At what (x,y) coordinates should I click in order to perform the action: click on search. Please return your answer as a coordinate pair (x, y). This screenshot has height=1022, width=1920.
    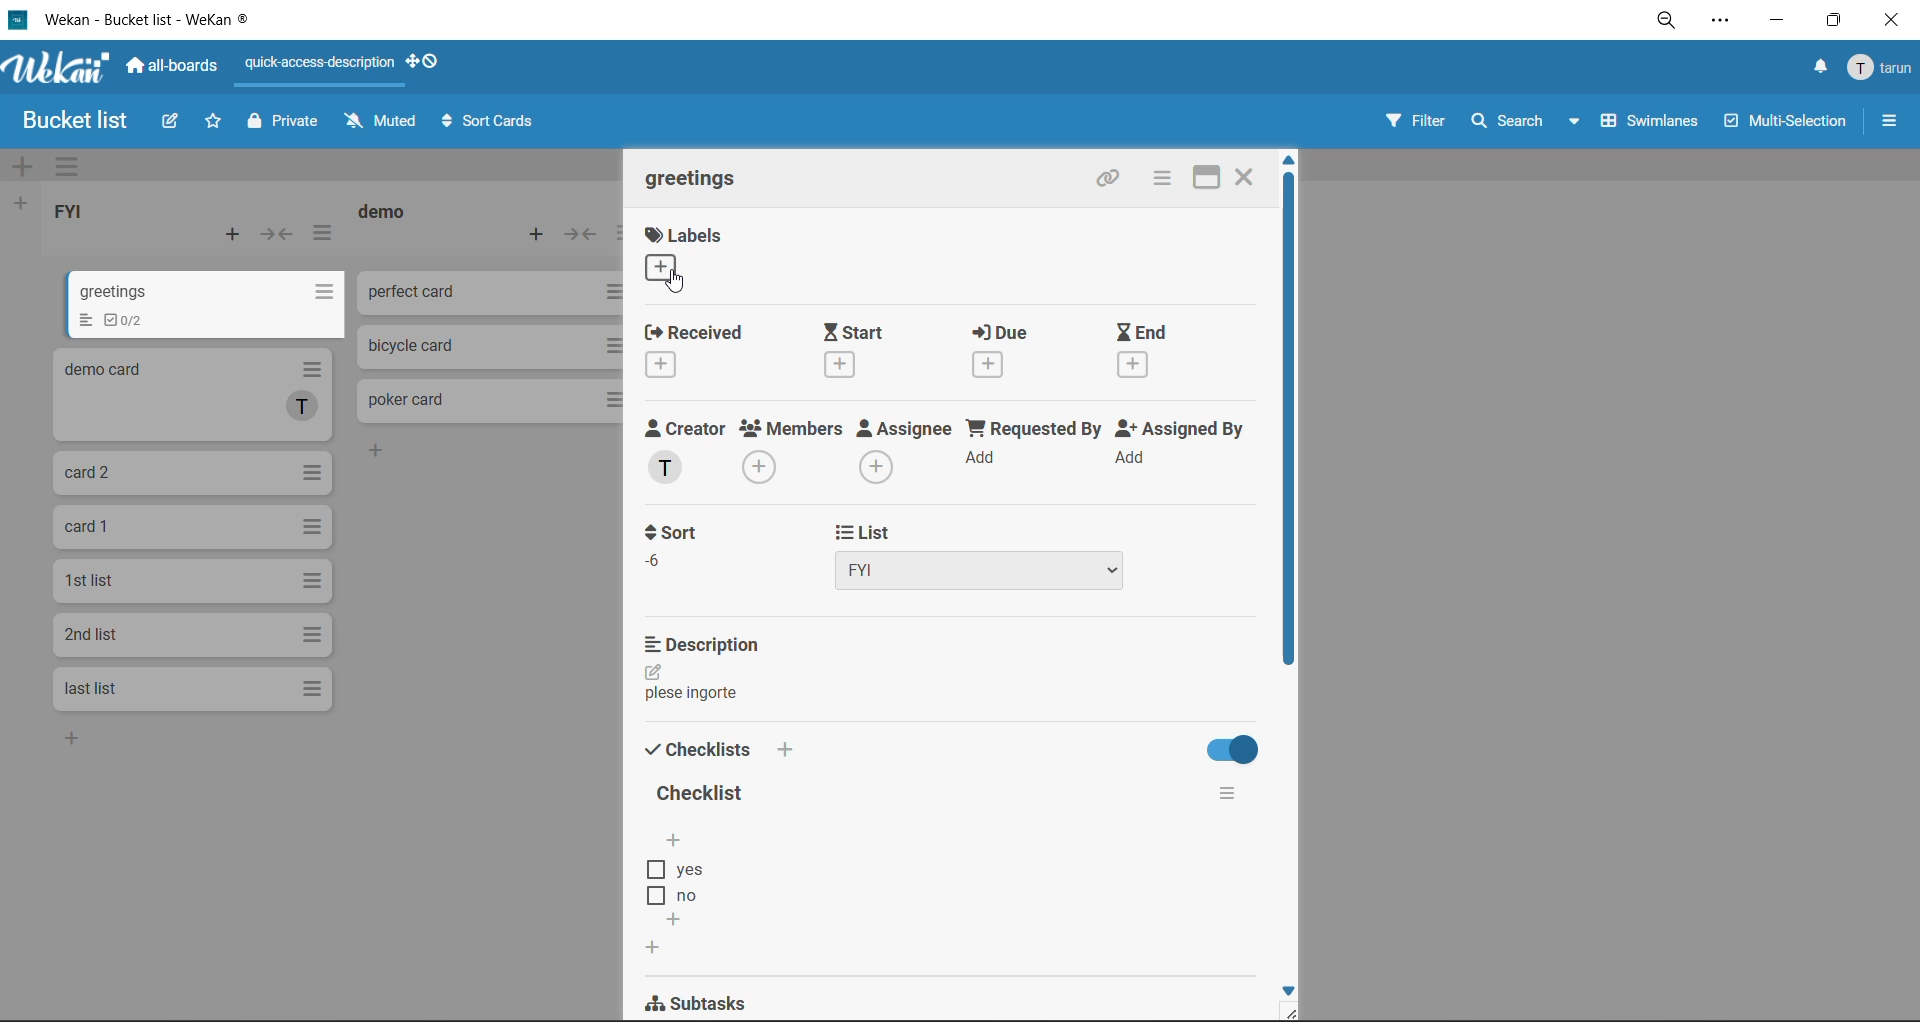
    Looking at the image, I should click on (1529, 124).